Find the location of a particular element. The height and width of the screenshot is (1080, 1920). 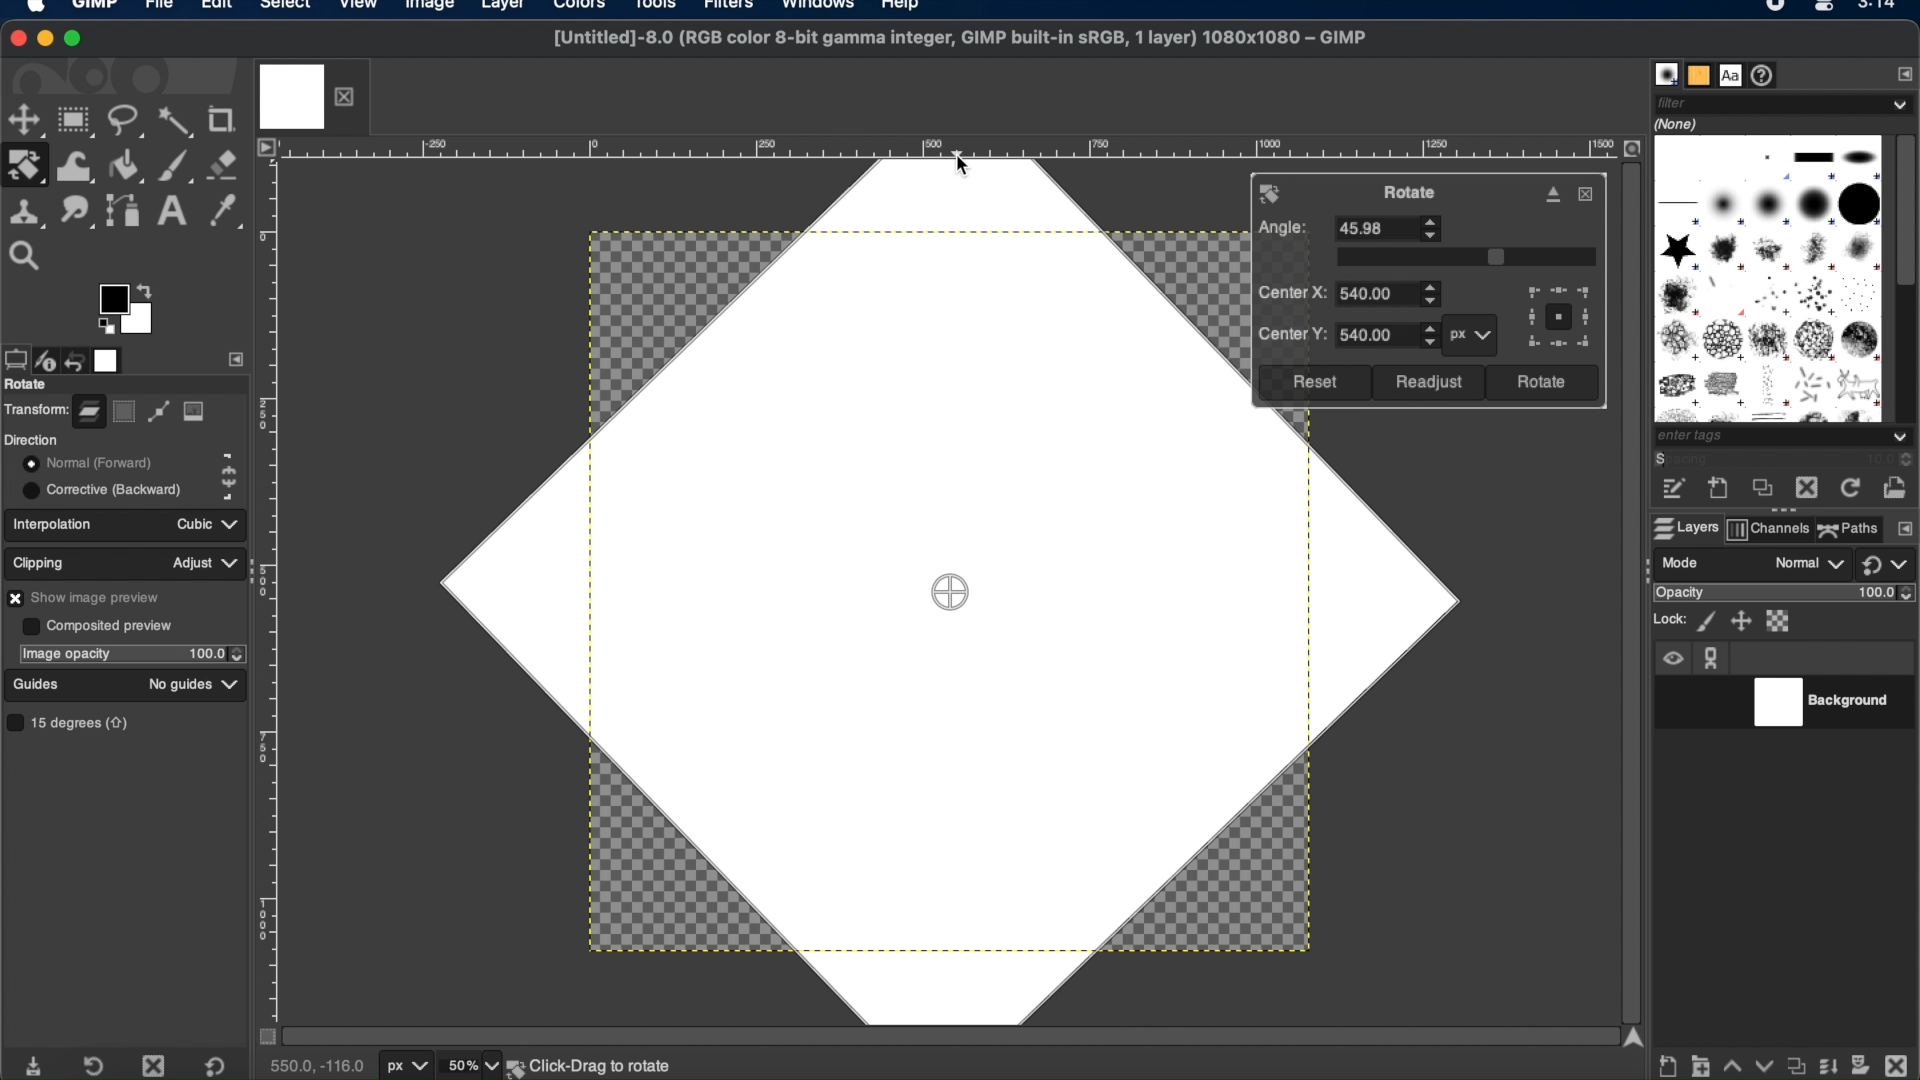

eraser tool is located at coordinates (226, 165).